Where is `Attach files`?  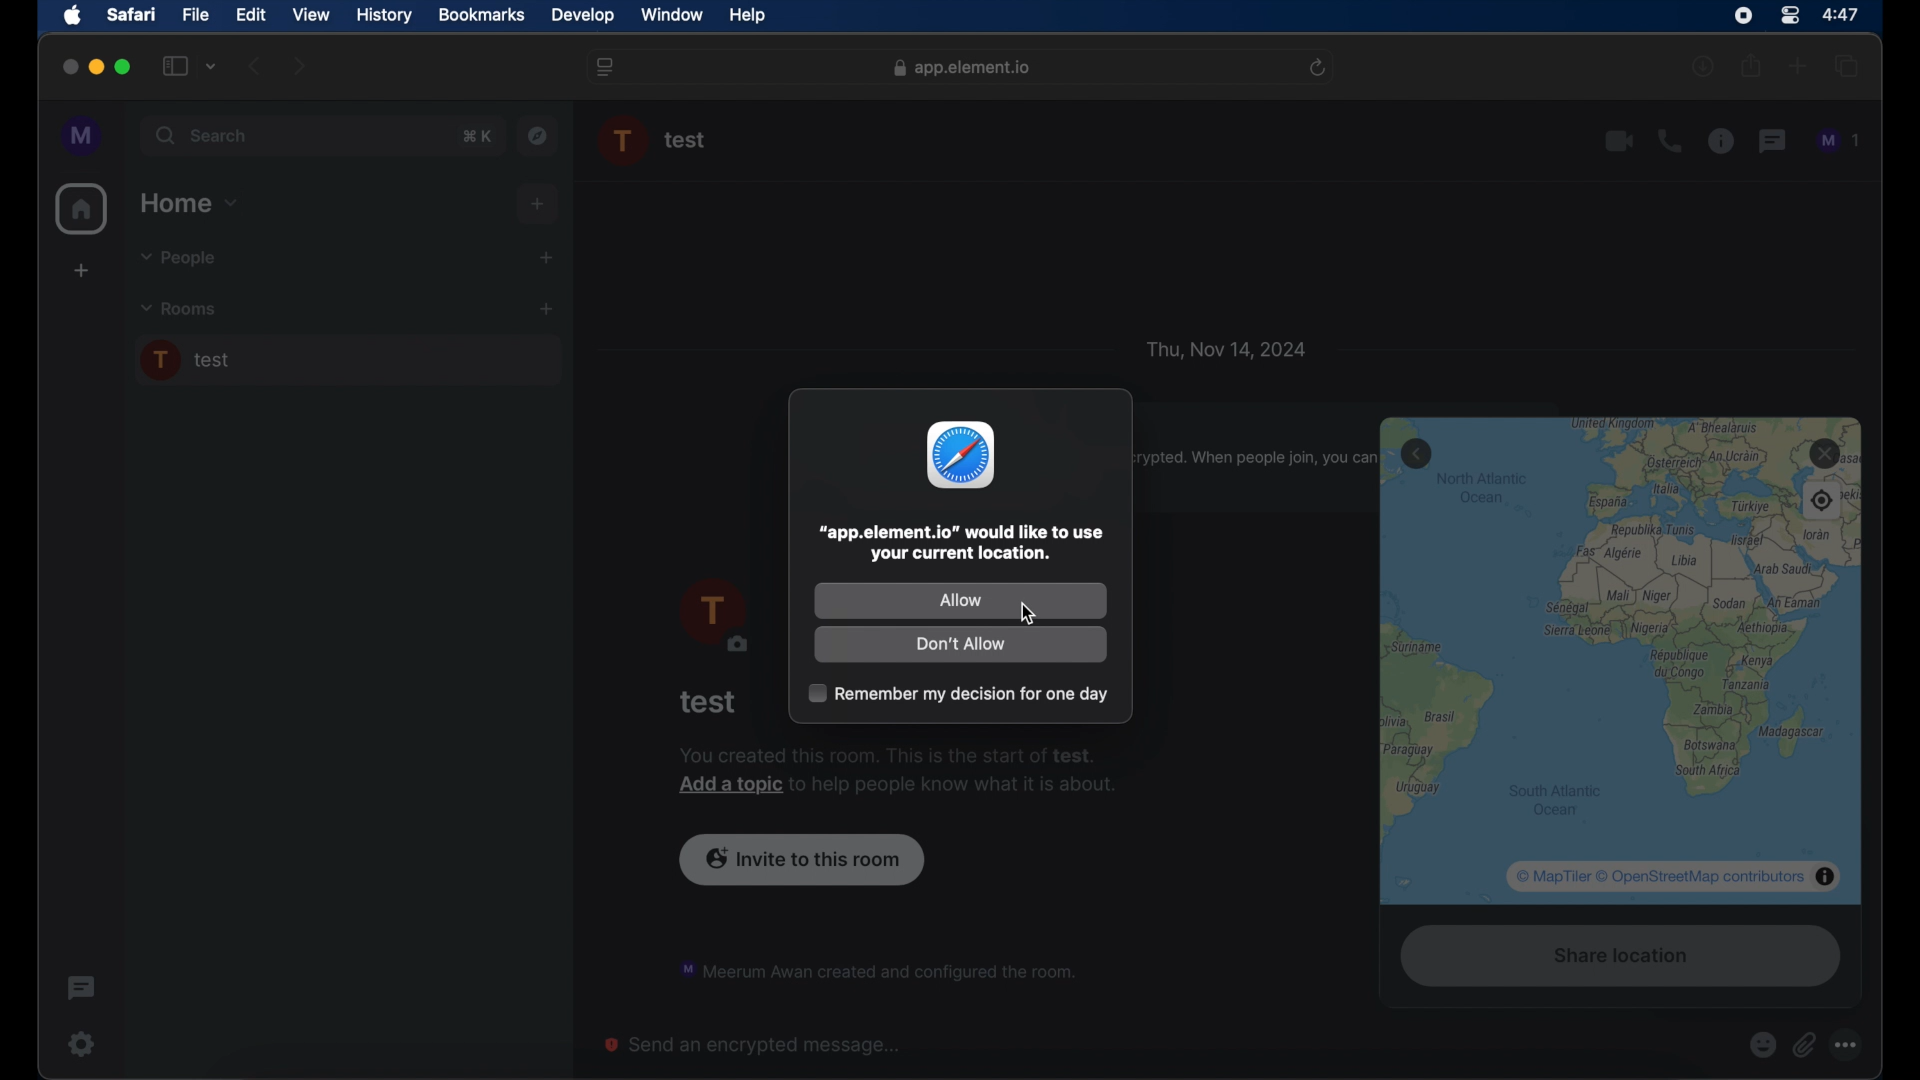
Attach files is located at coordinates (1808, 1045).